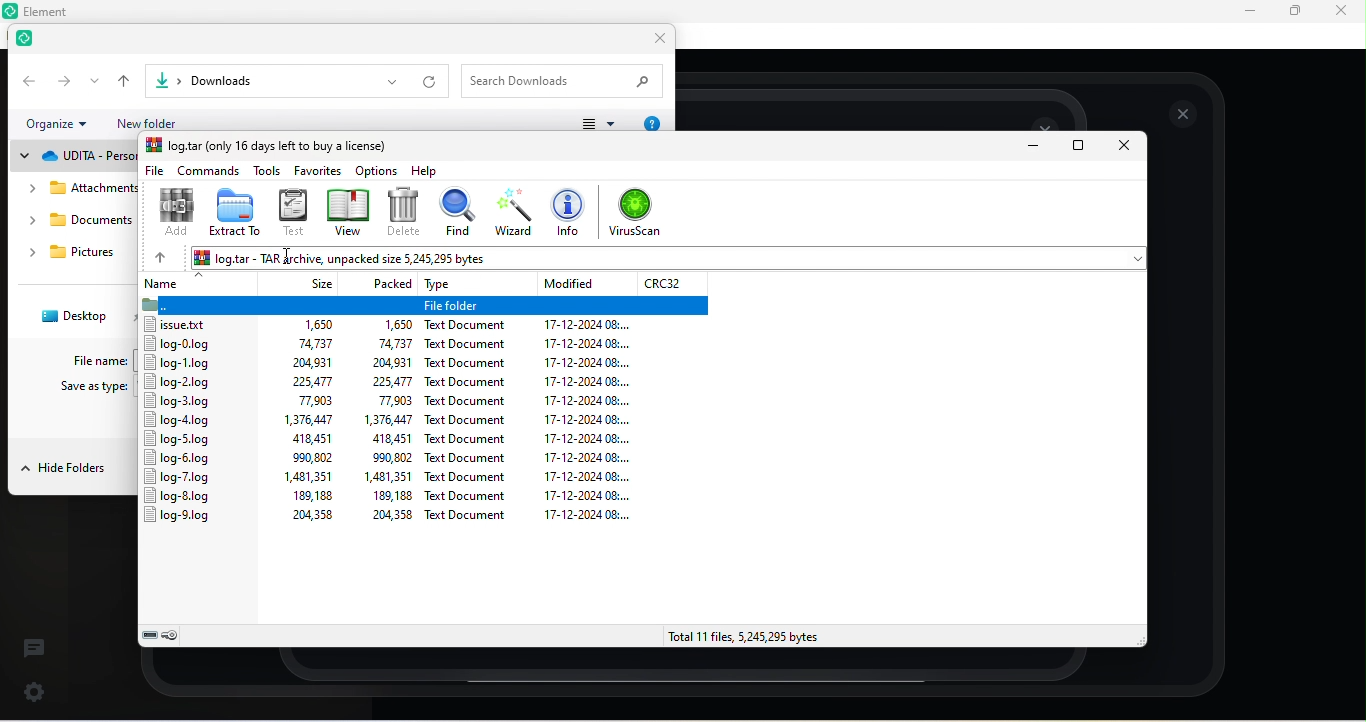  Describe the element at coordinates (317, 171) in the screenshot. I see `favorite` at that location.